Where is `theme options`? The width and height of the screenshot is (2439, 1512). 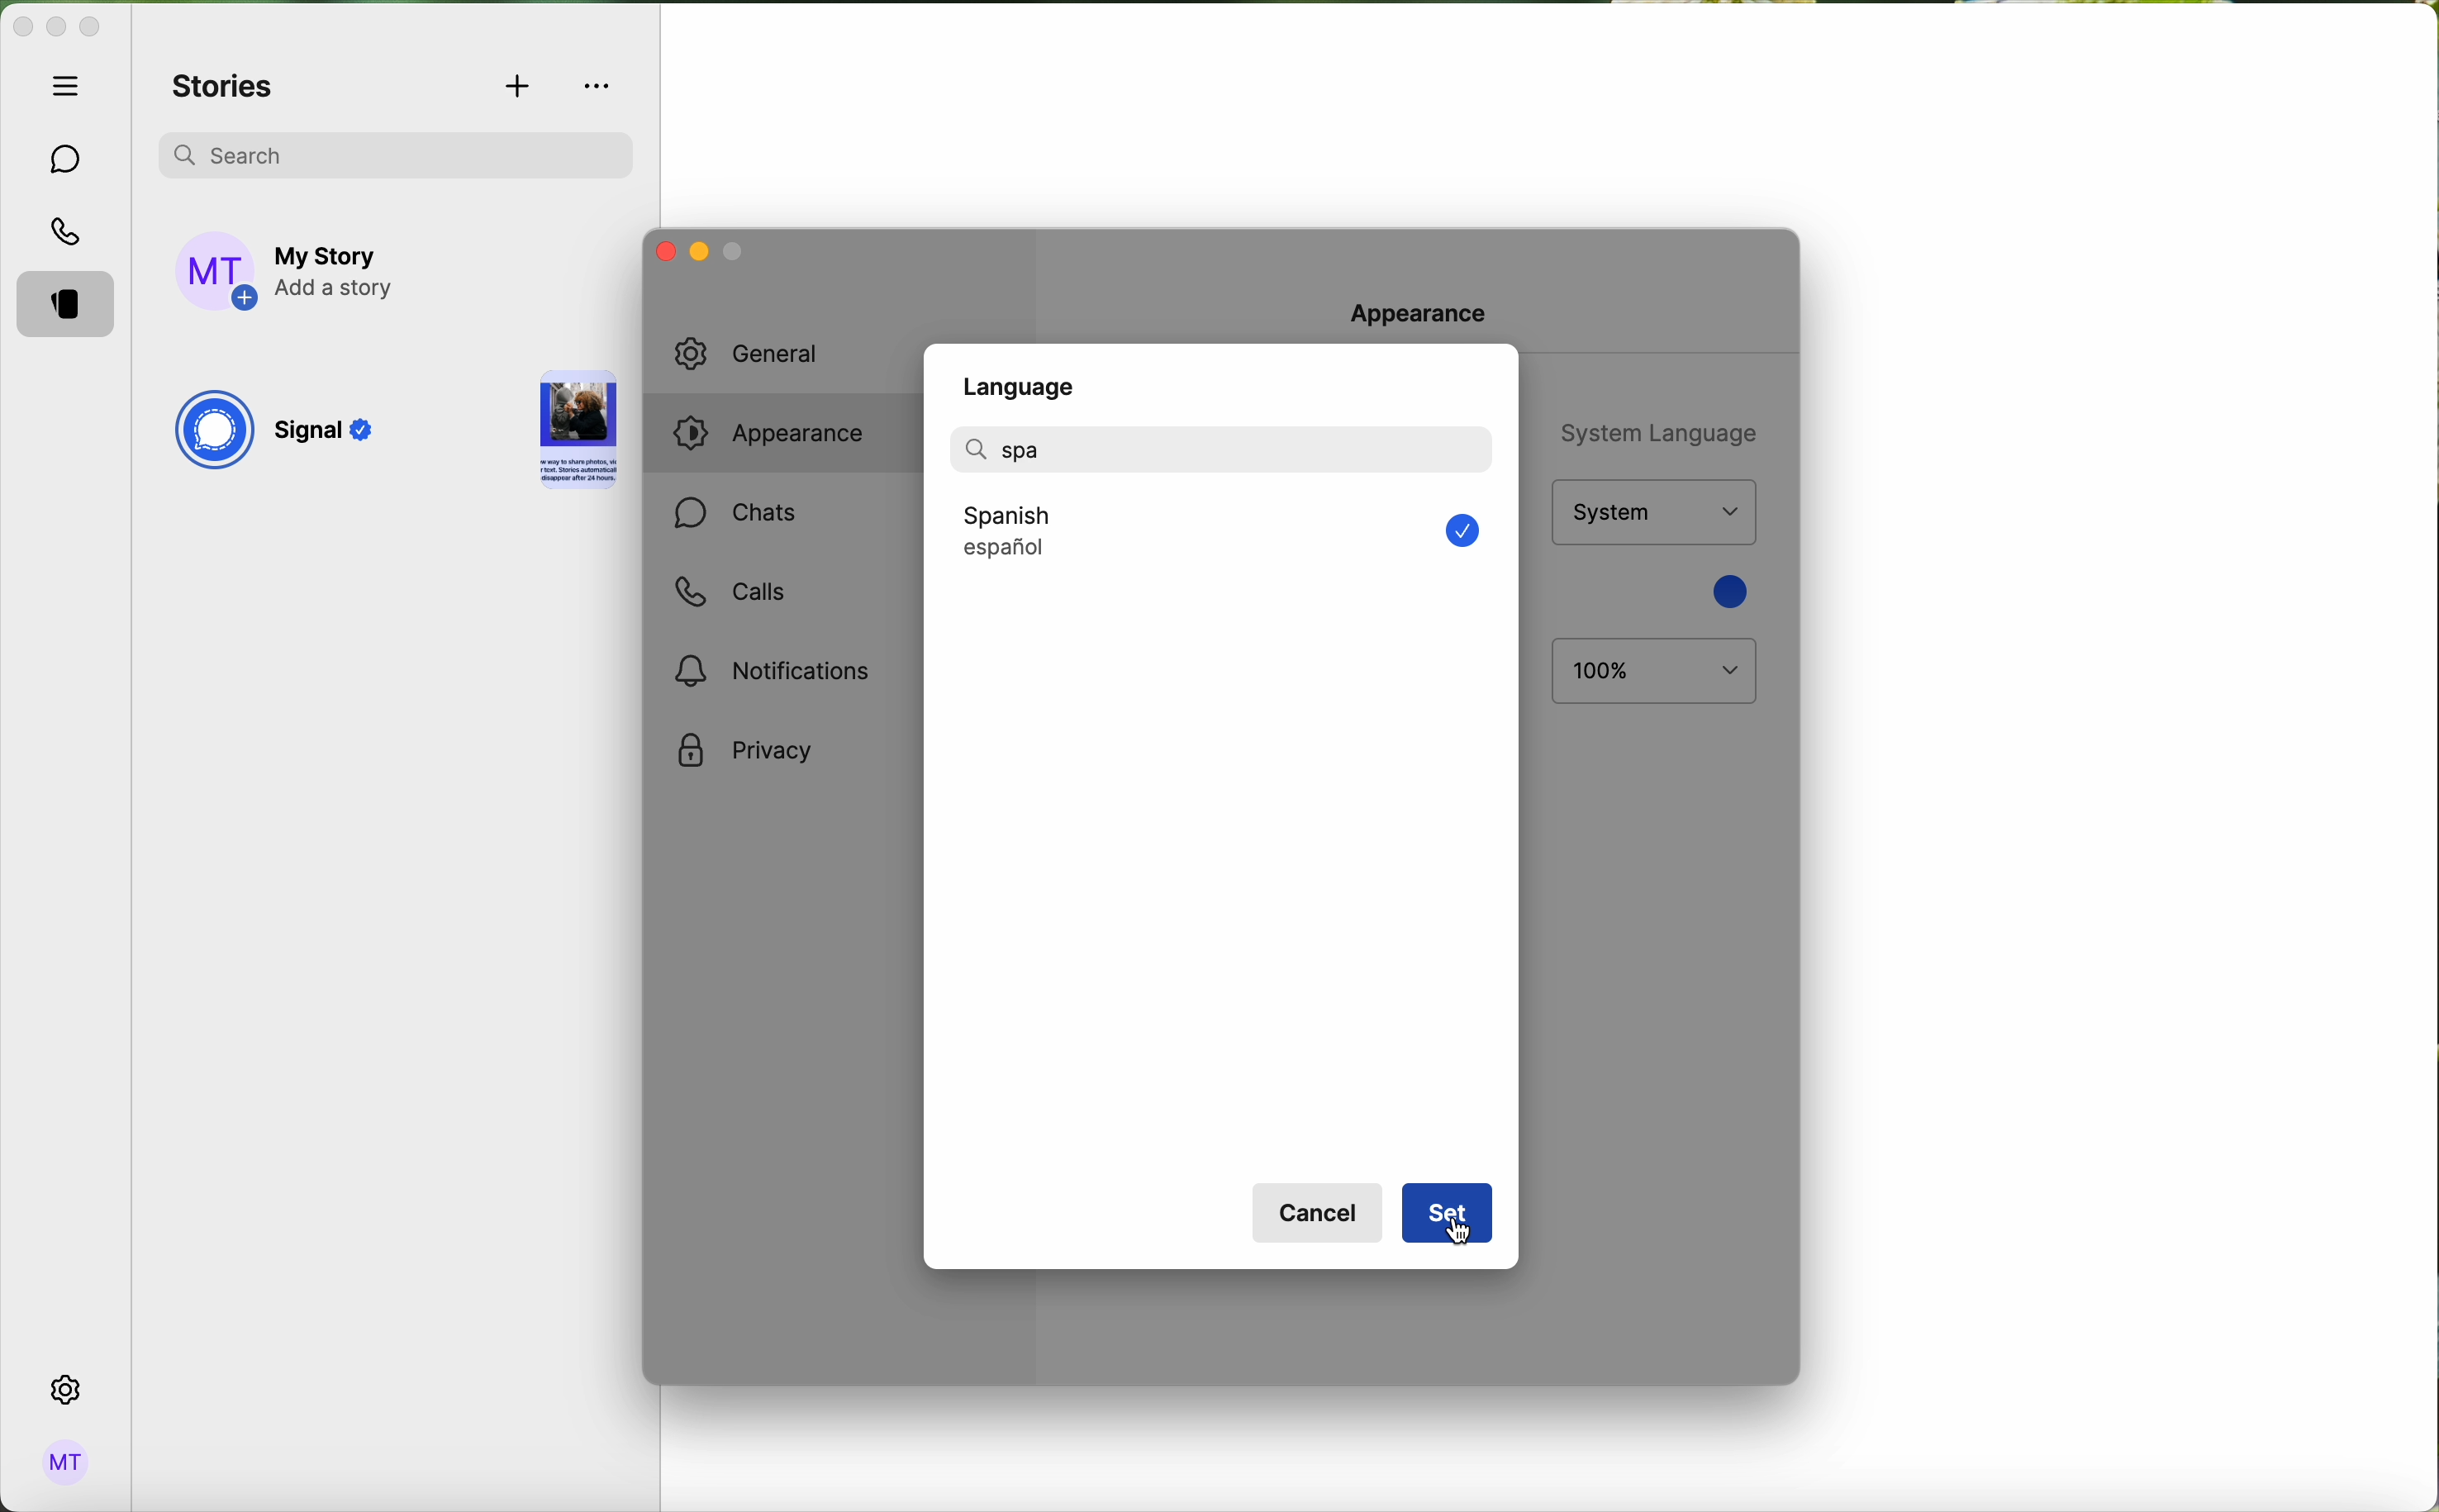
theme options is located at coordinates (1652, 513).